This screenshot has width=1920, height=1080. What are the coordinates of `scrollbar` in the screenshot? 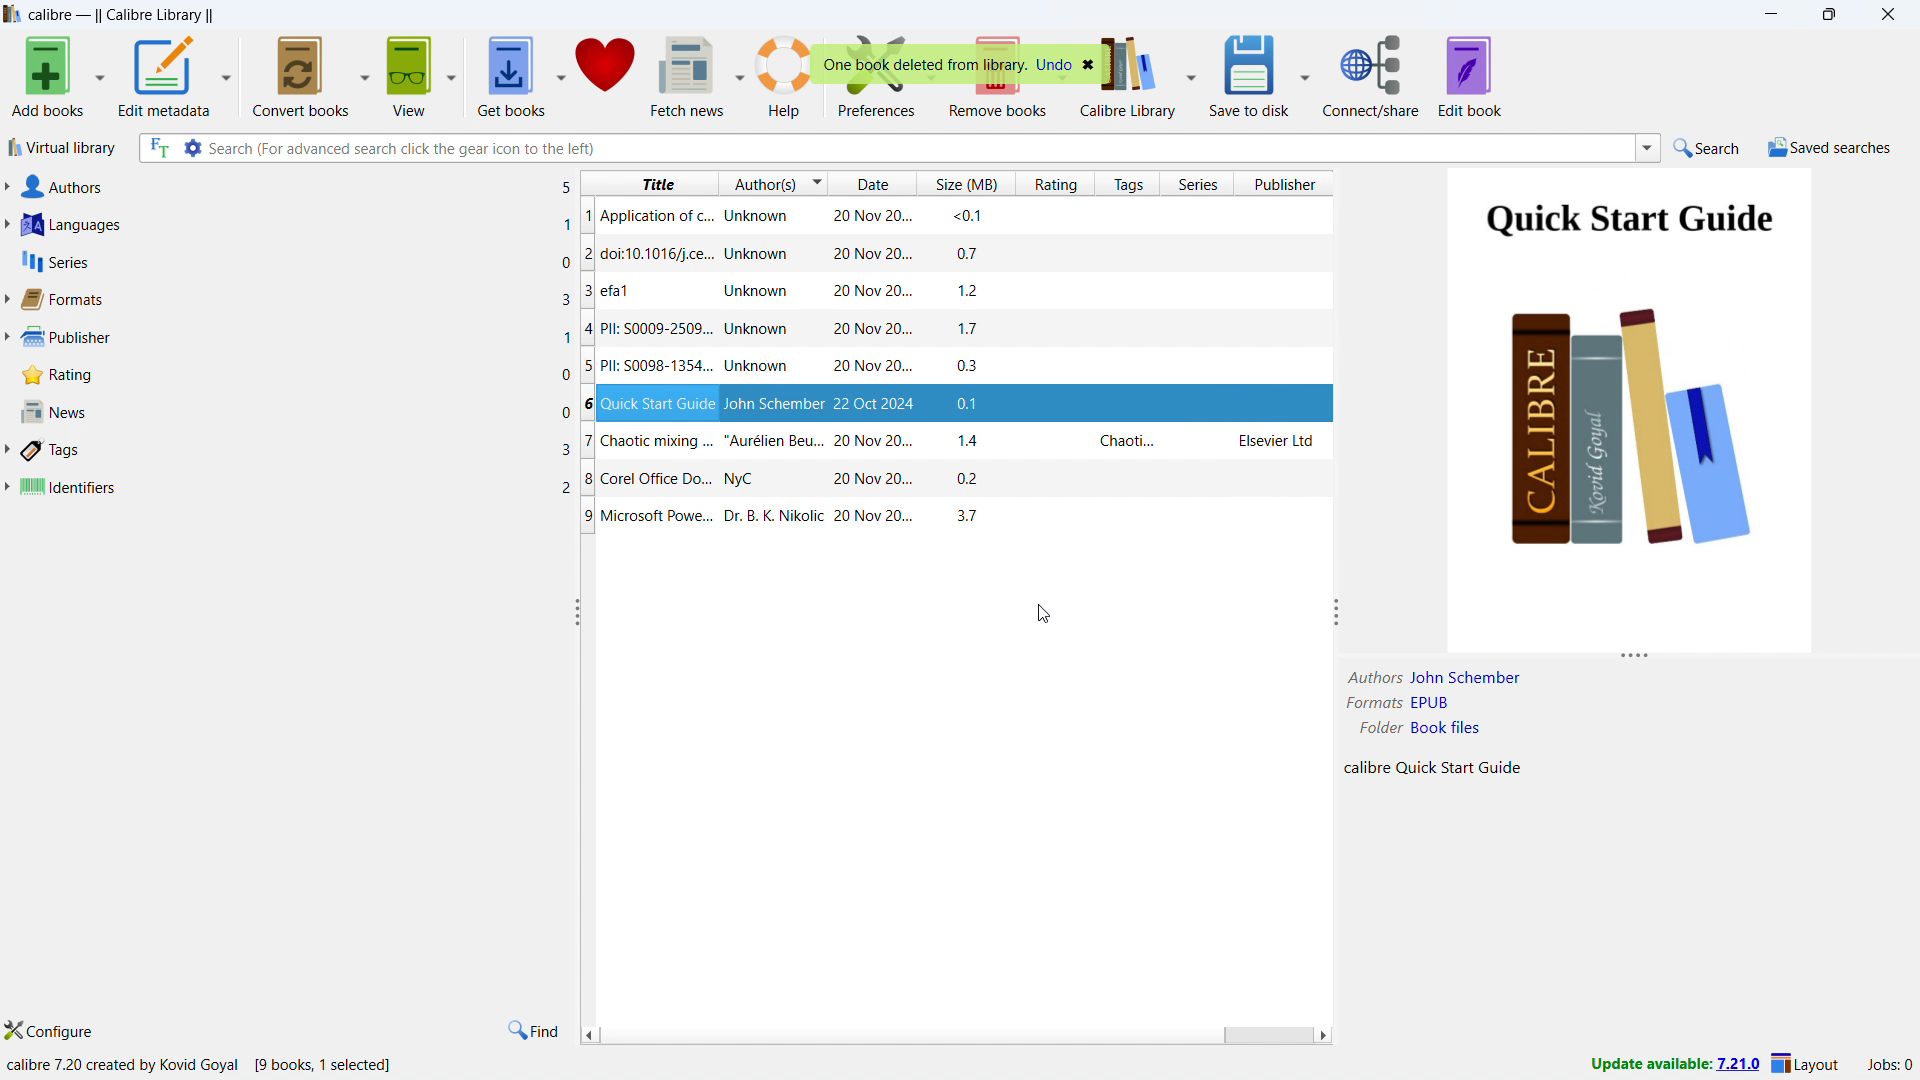 It's located at (1263, 1036).